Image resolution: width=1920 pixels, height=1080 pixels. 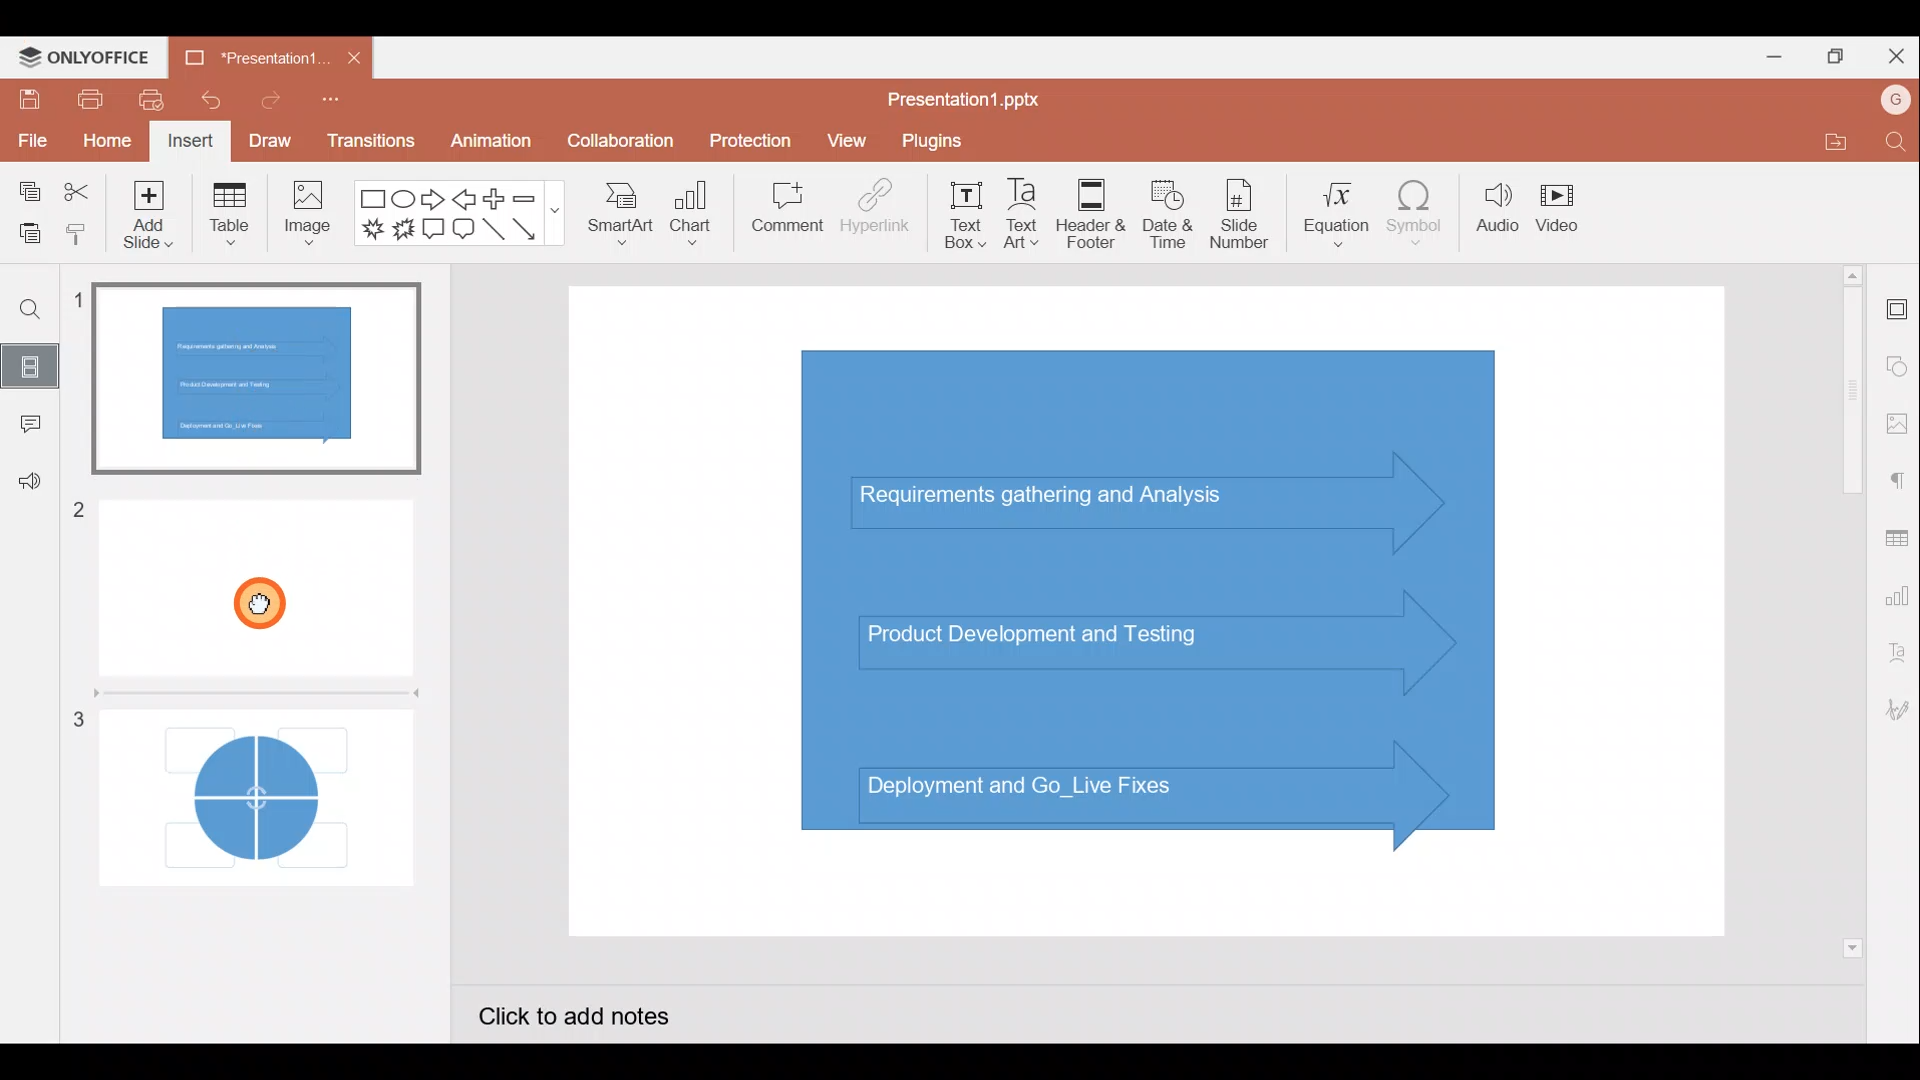 What do you see at coordinates (208, 101) in the screenshot?
I see `Undo` at bounding box center [208, 101].